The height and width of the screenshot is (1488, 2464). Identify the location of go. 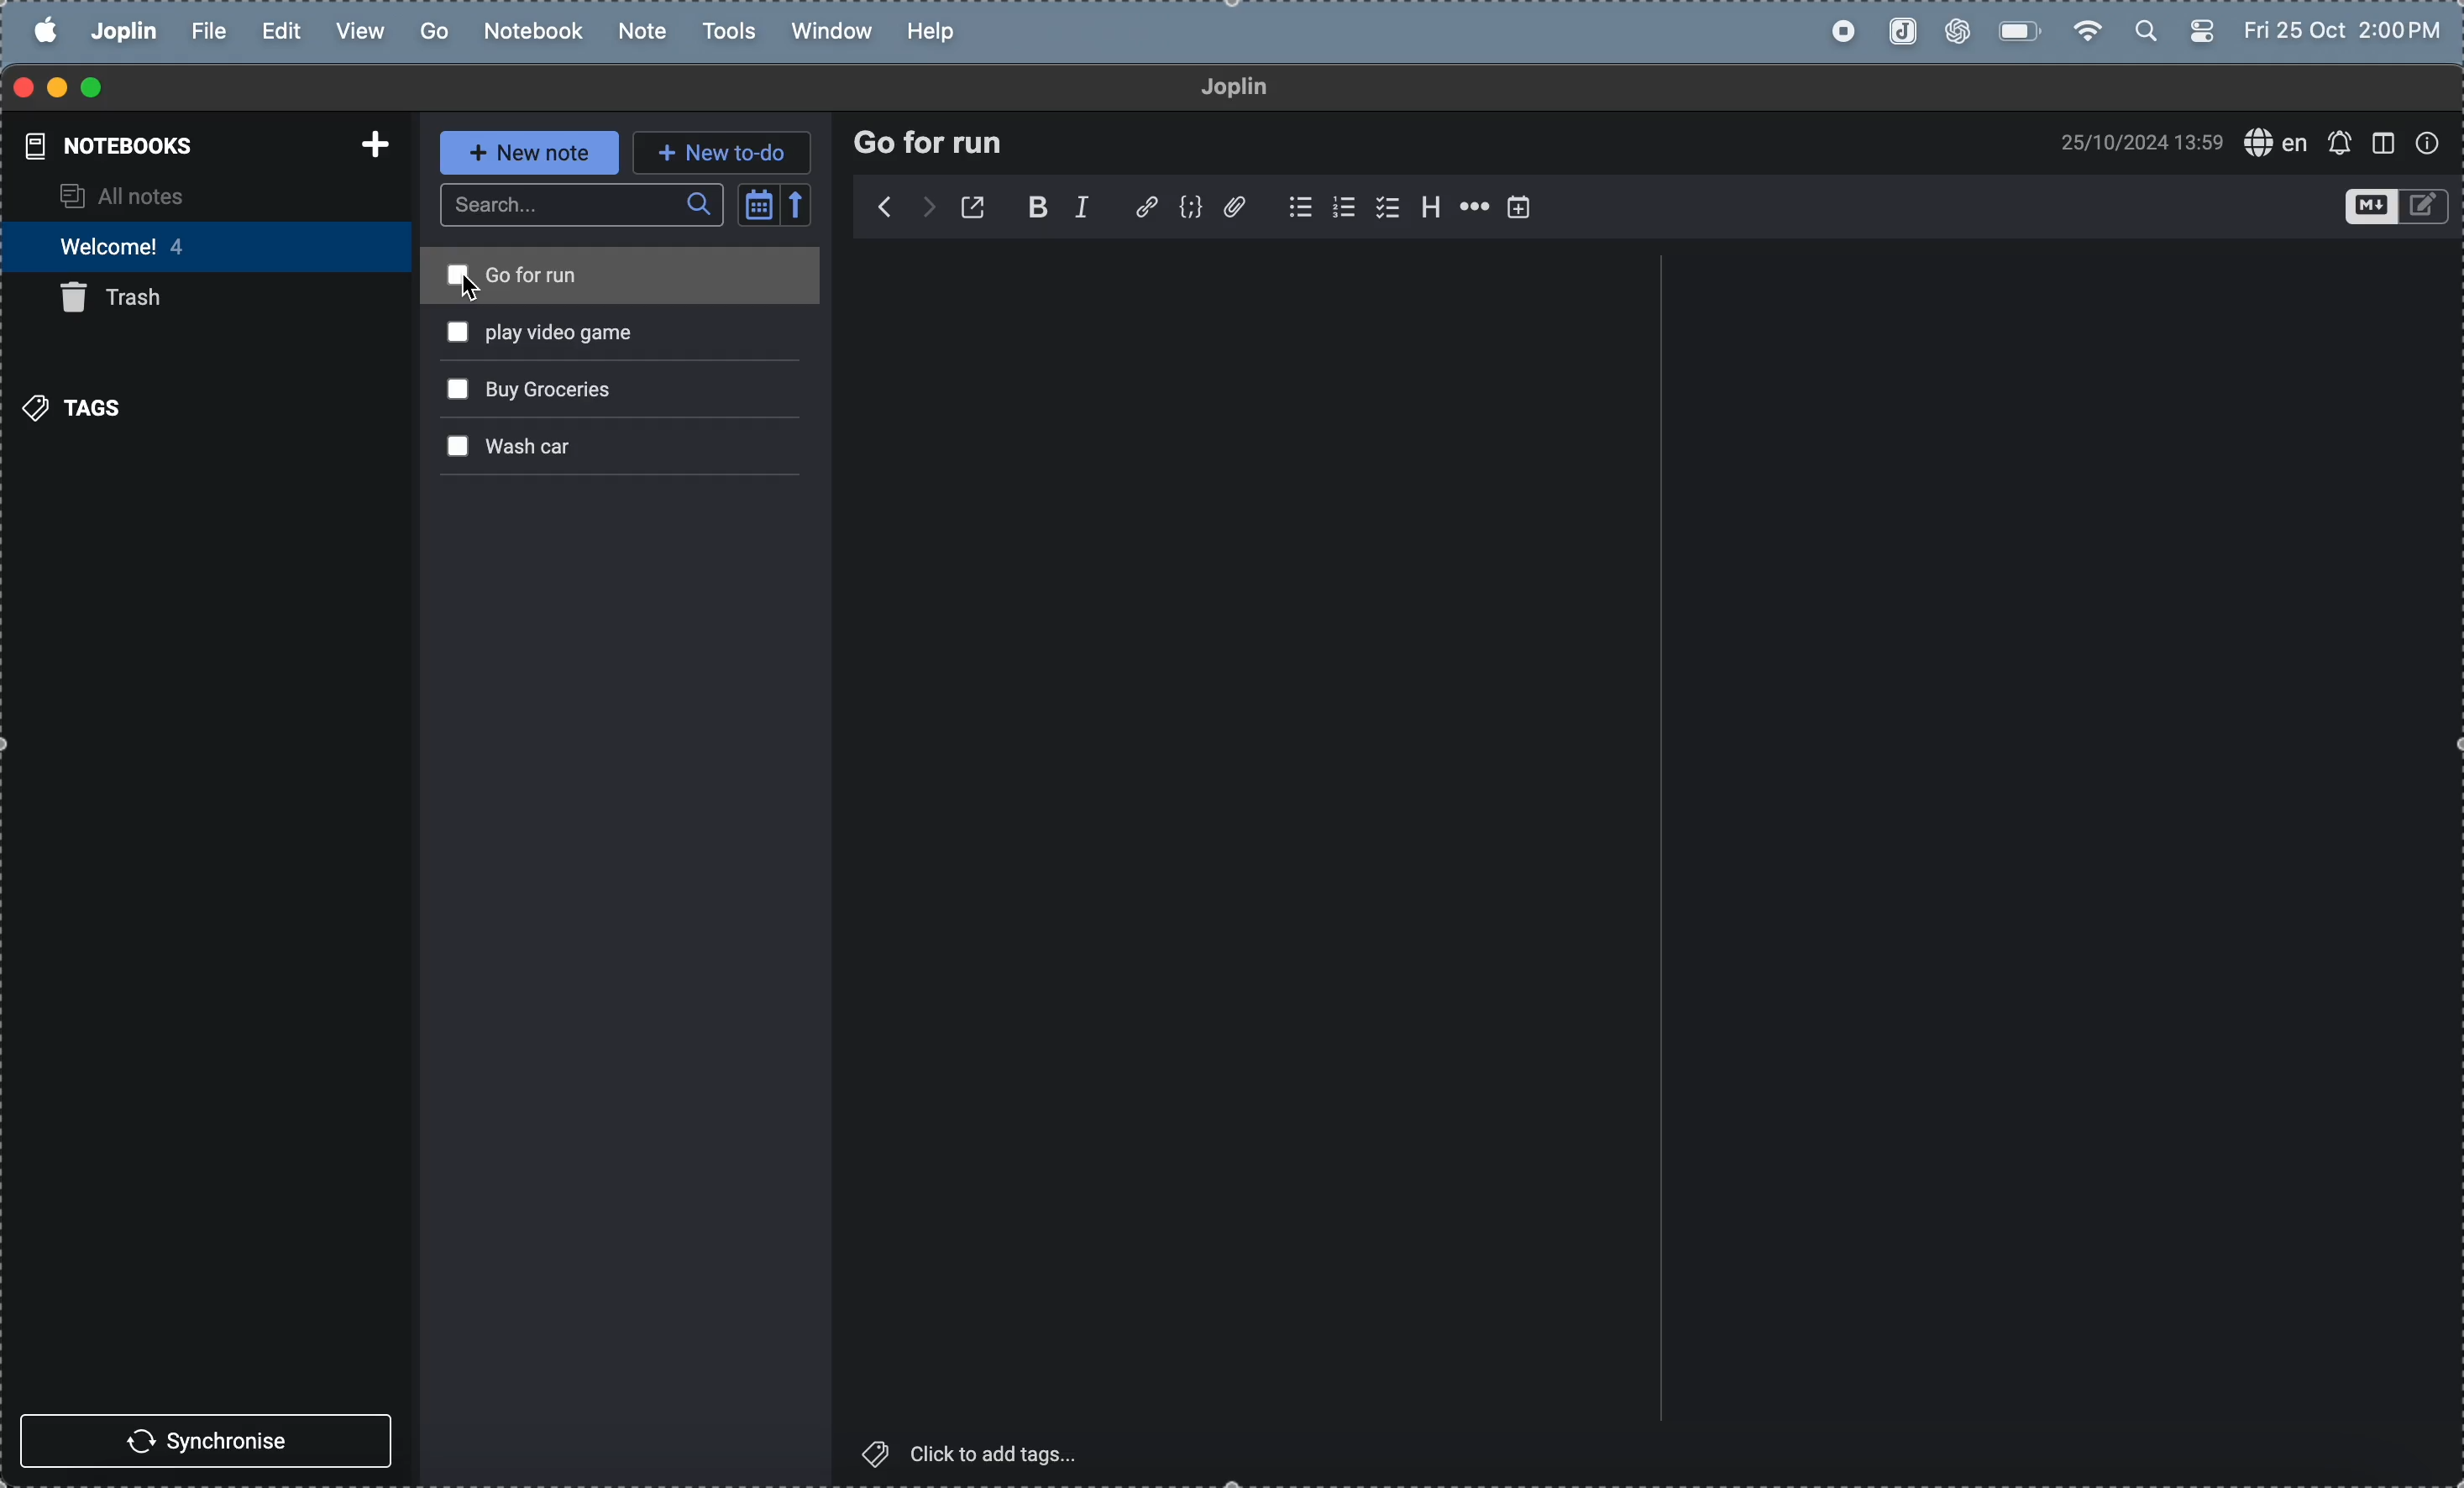
(429, 29).